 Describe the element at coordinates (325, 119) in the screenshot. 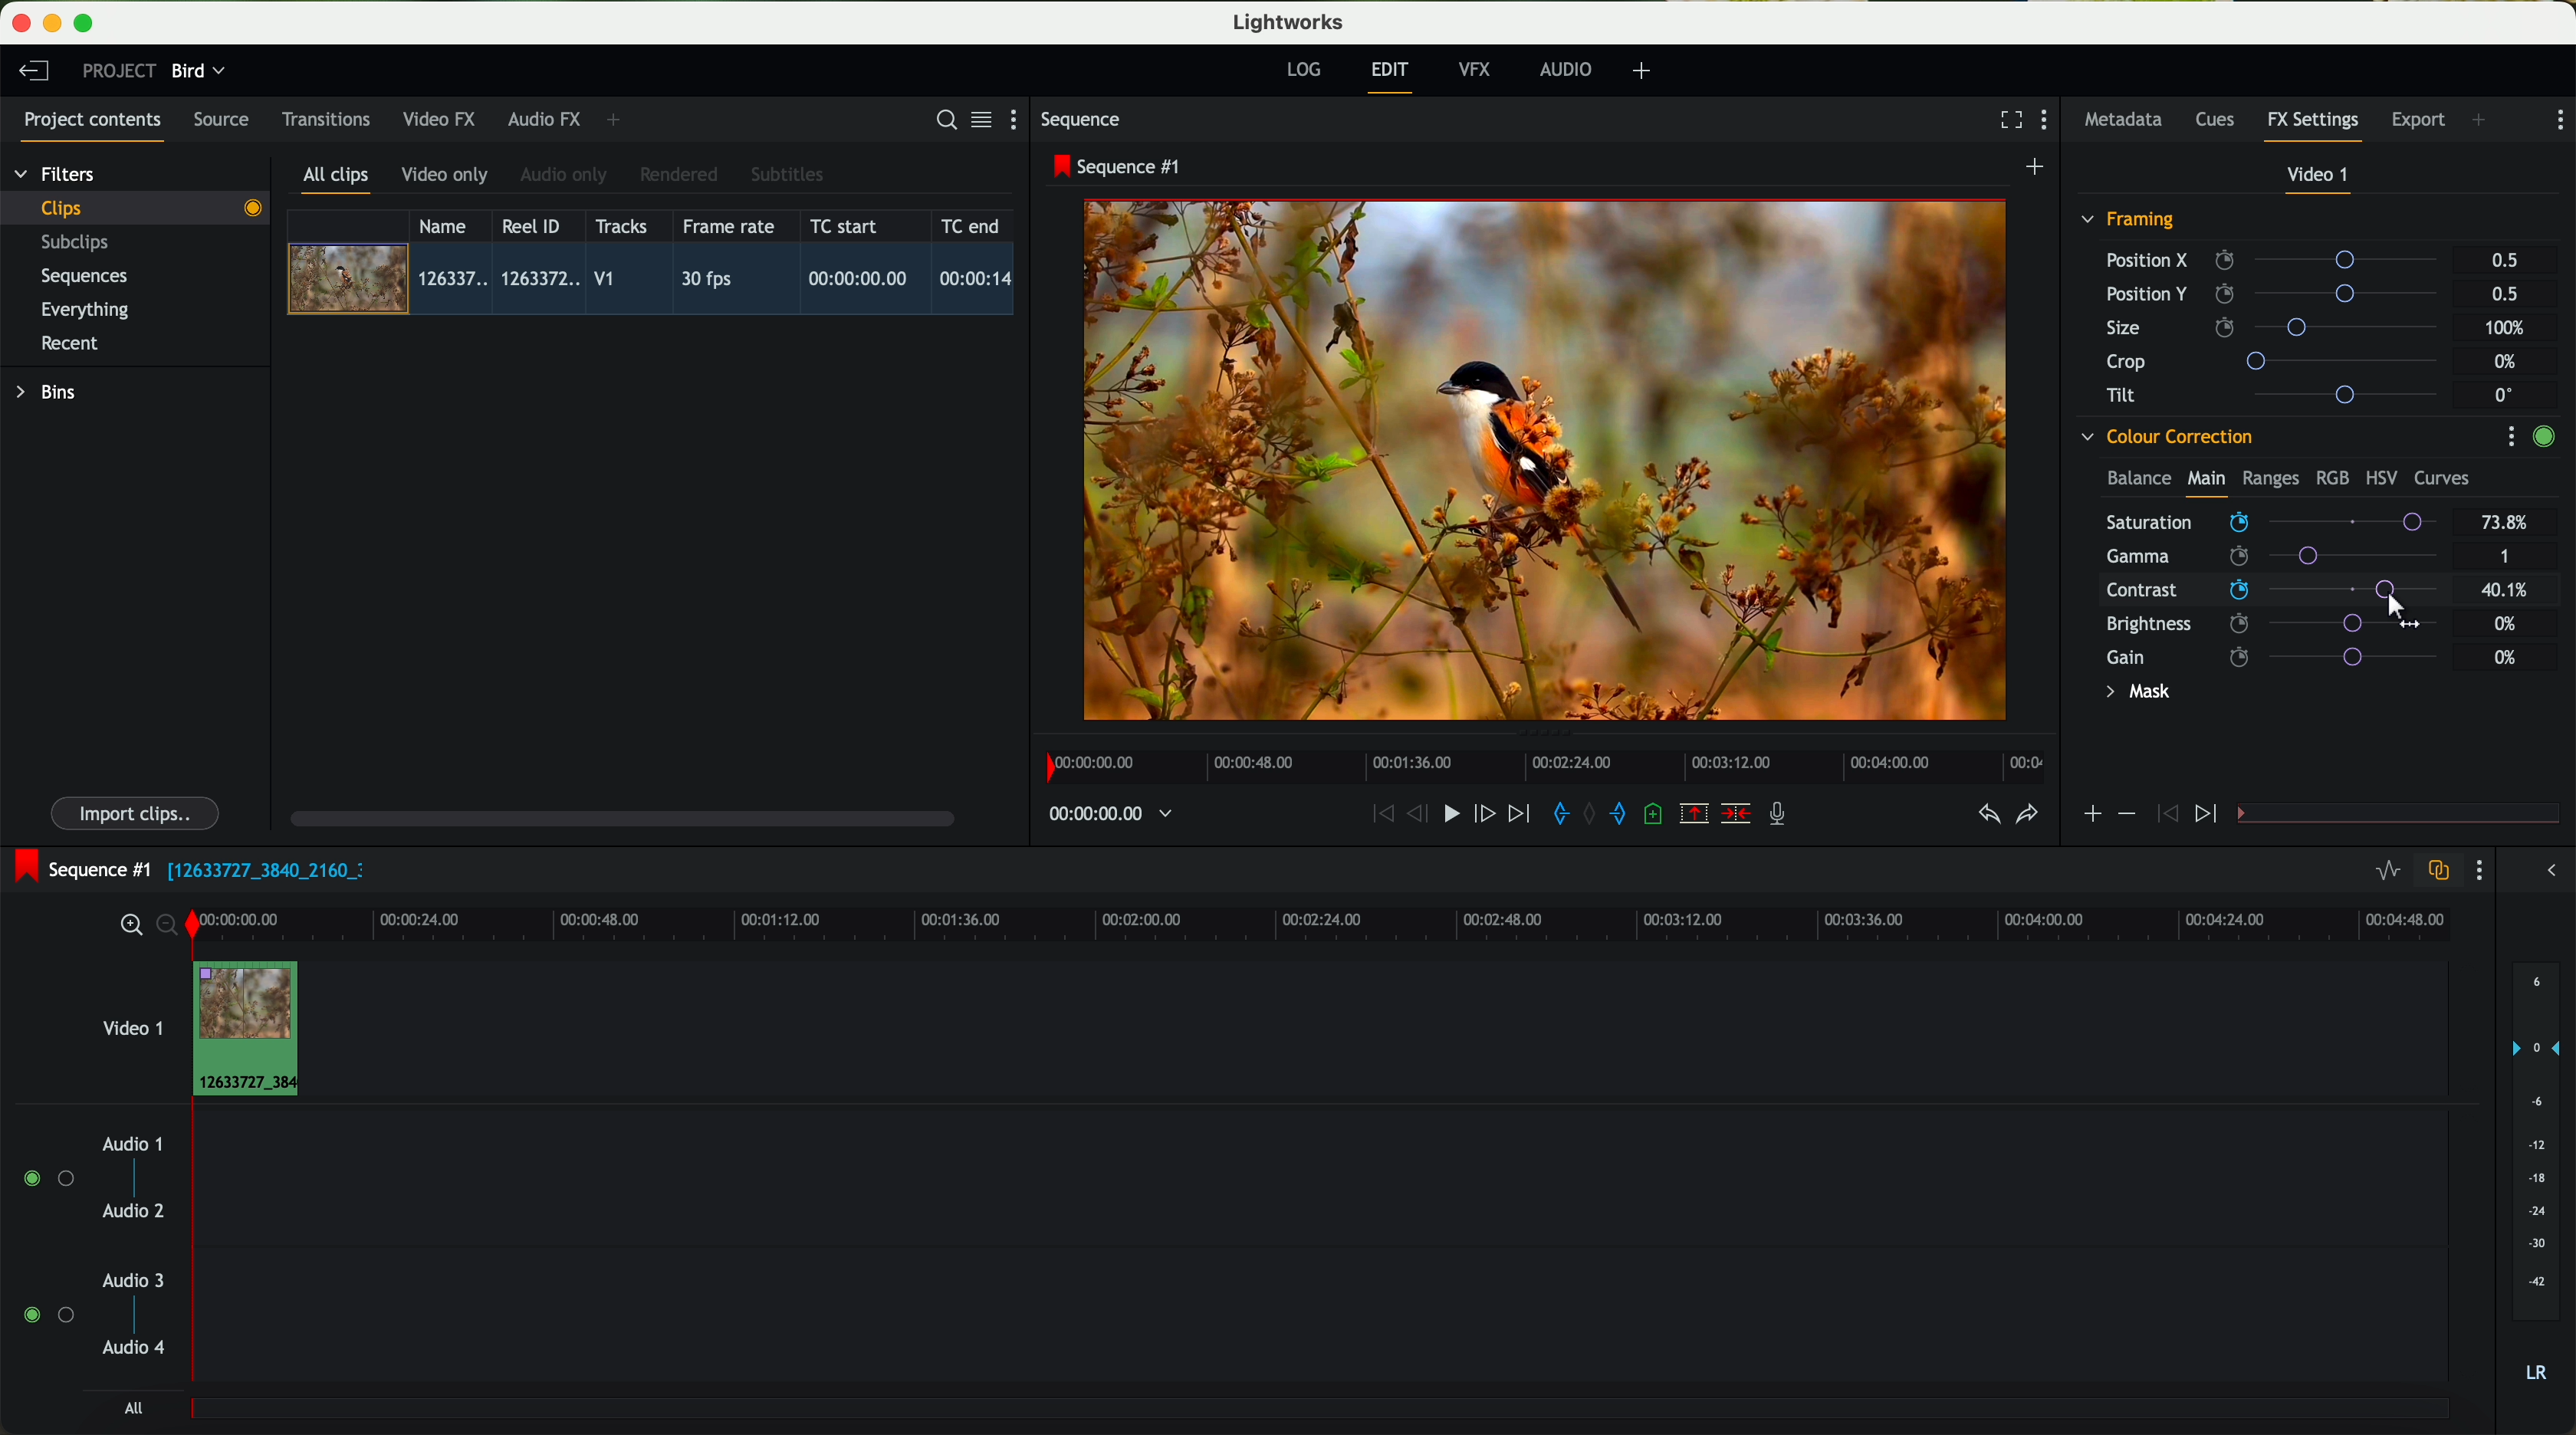

I see `transitions` at that location.